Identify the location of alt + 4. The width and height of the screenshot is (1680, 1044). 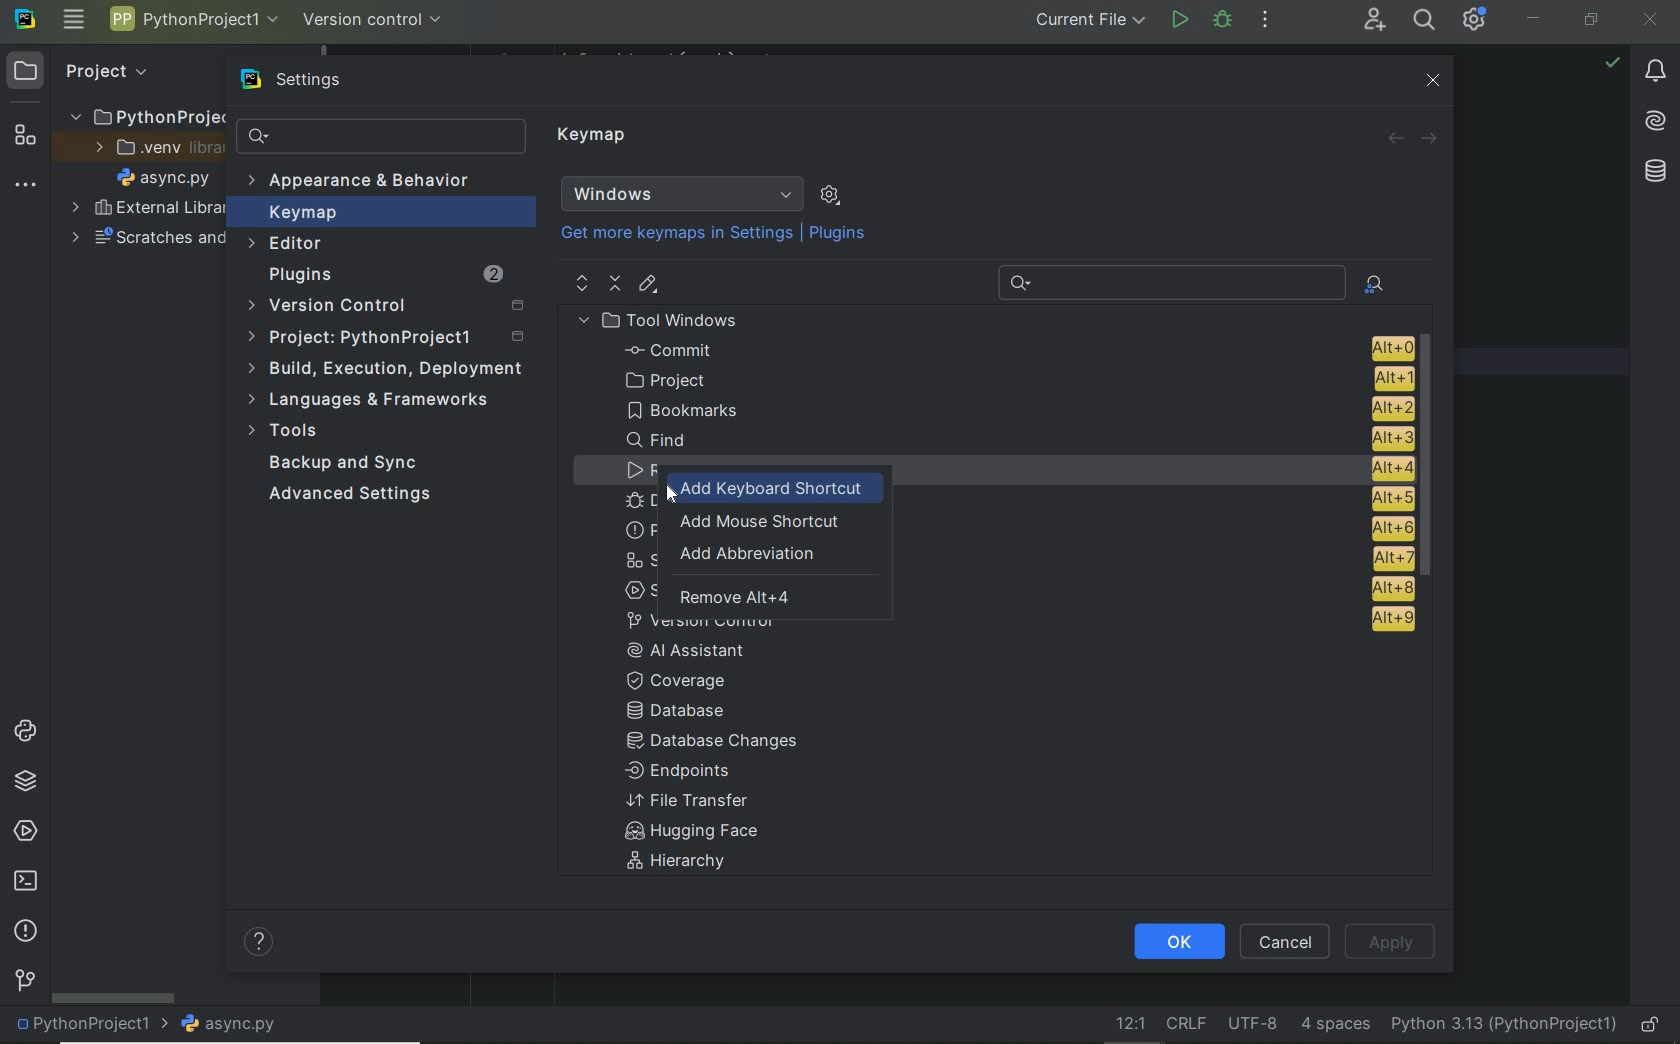
(1383, 468).